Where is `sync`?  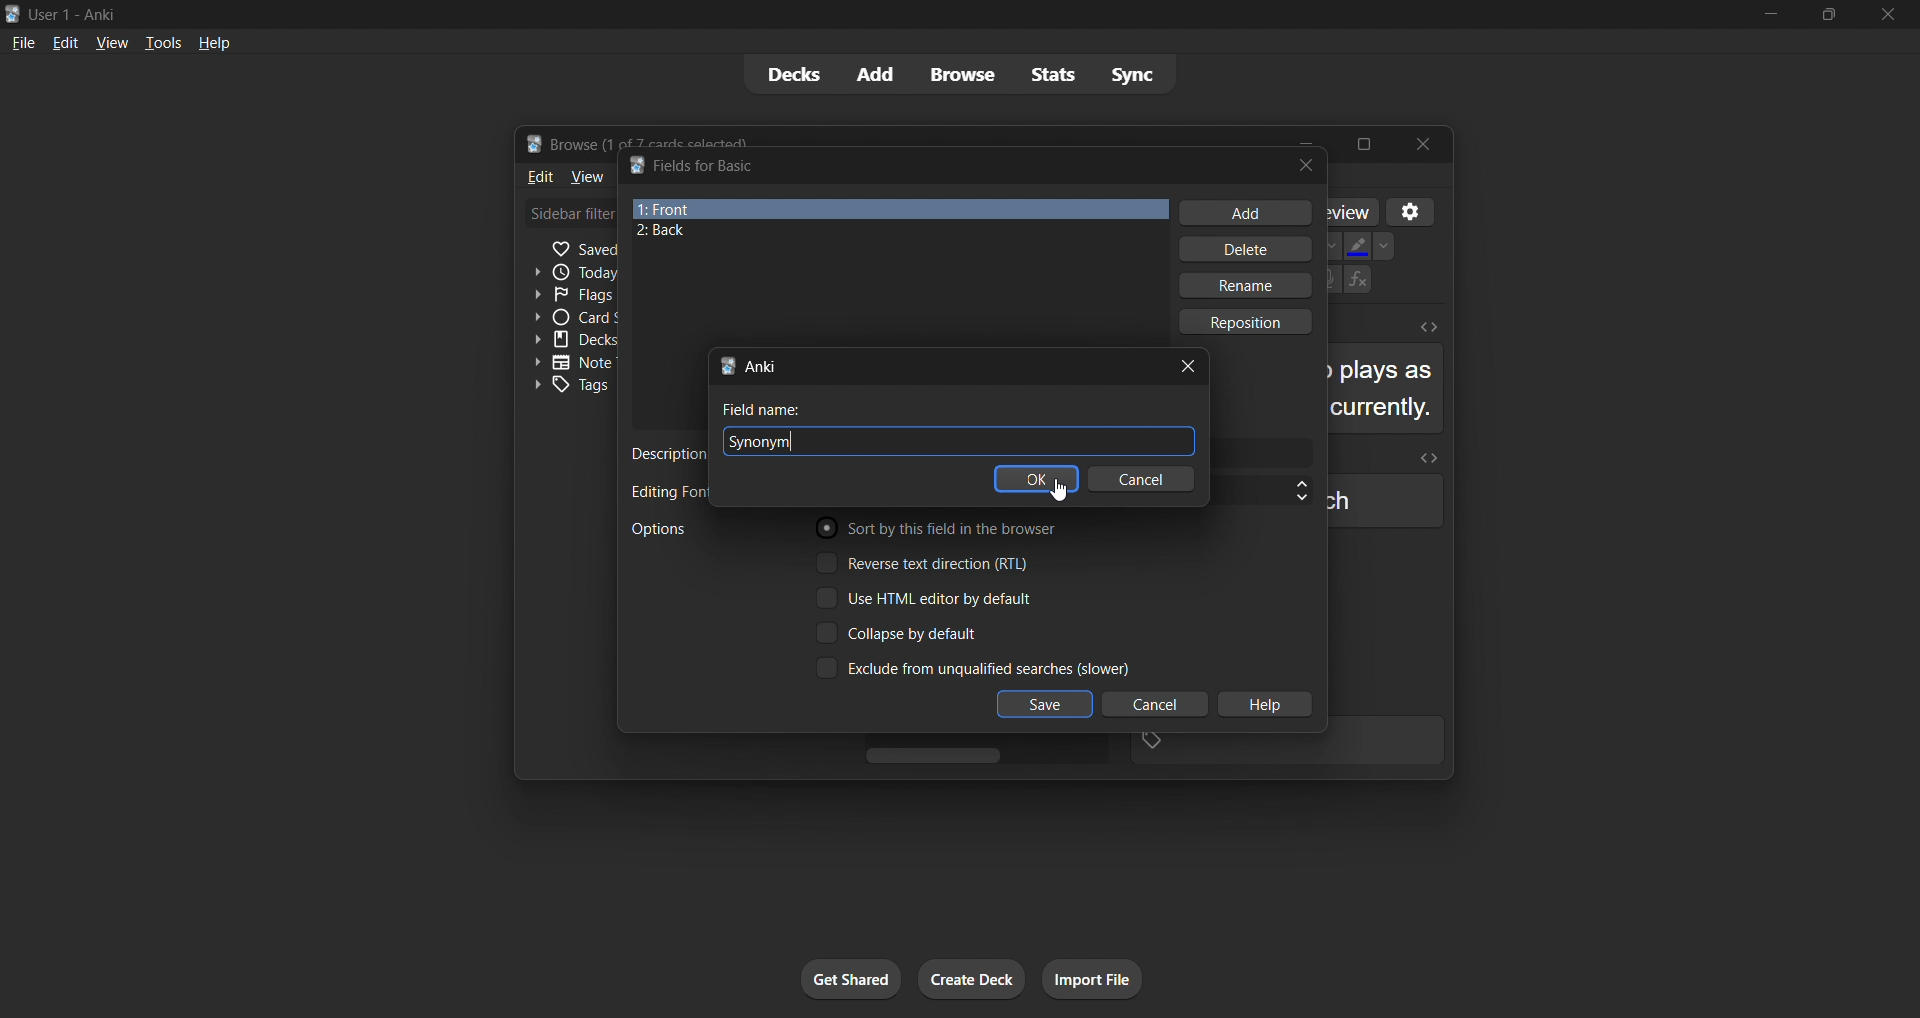
sync is located at coordinates (1138, 73).